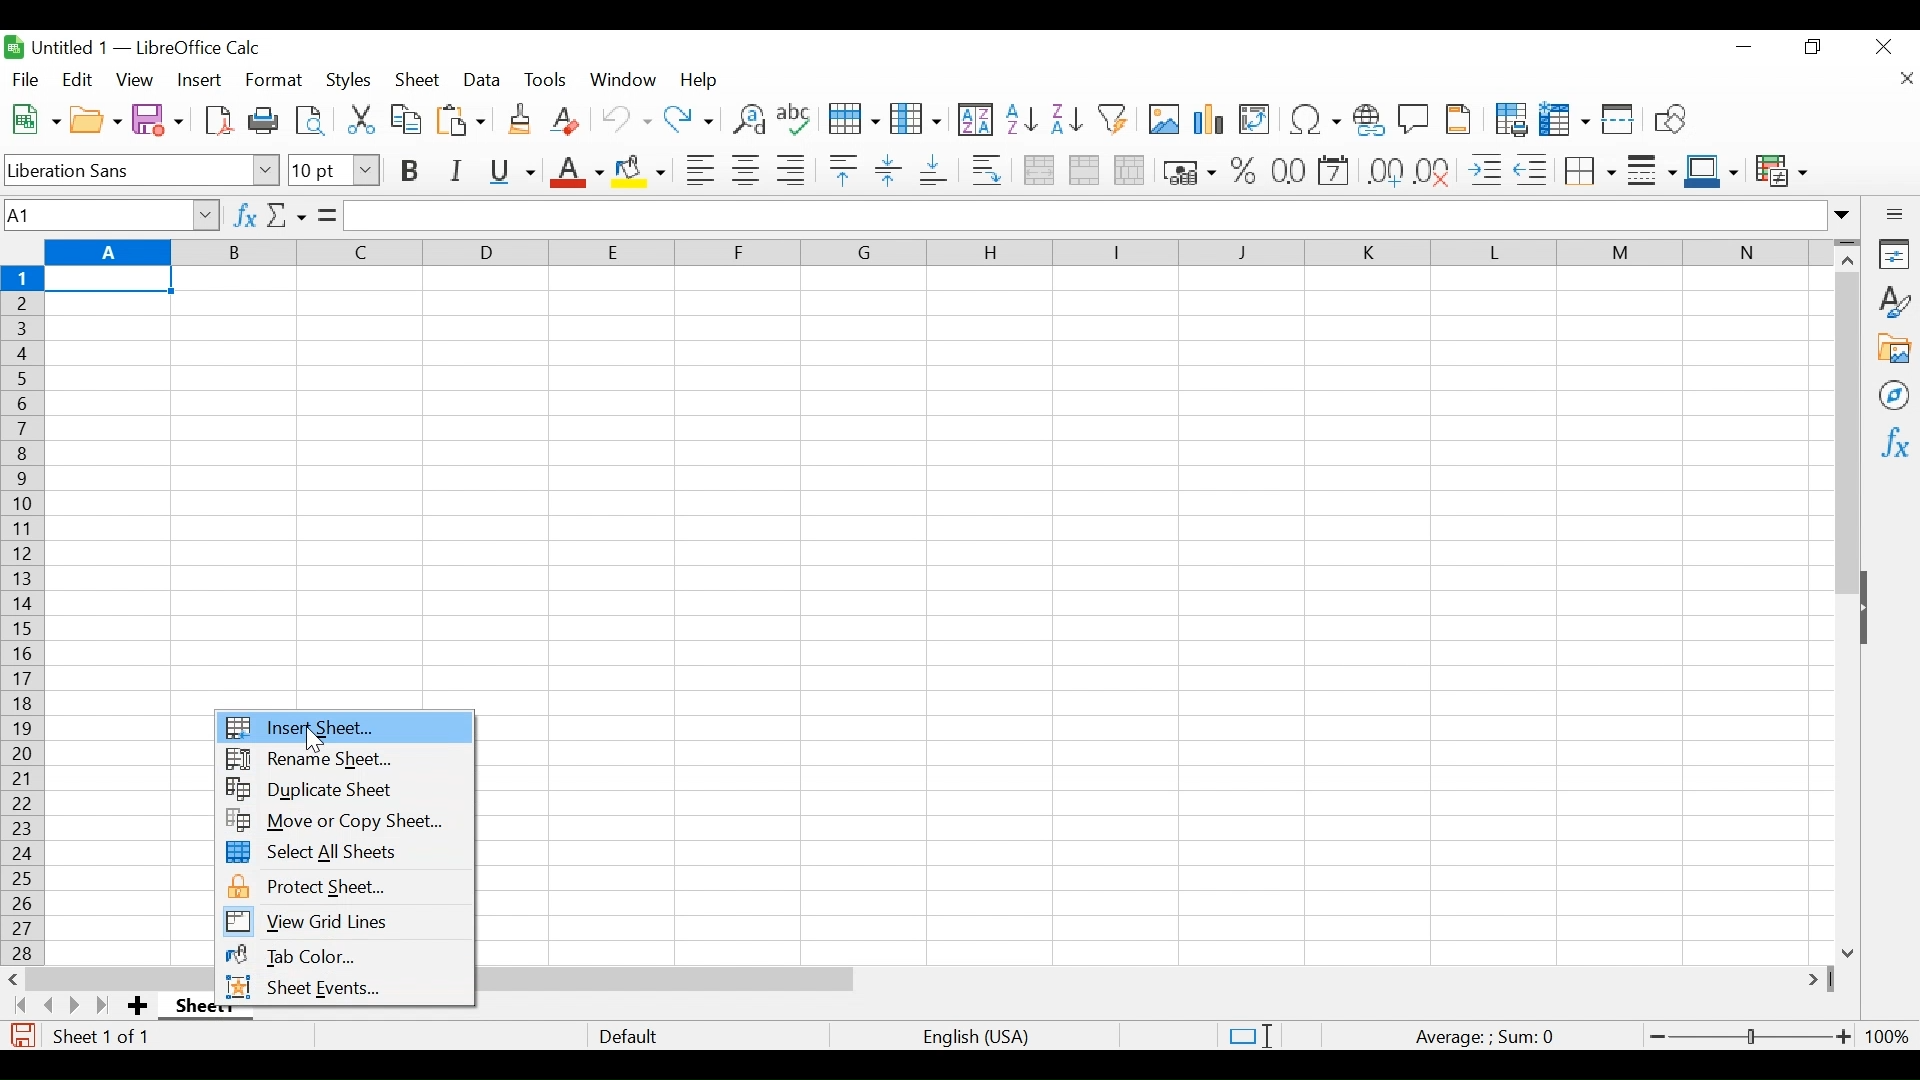 The image size is (1920, 1080). Describe the element at coordinates (1893, 300) in the screenshot. I see `Styles` at that location.